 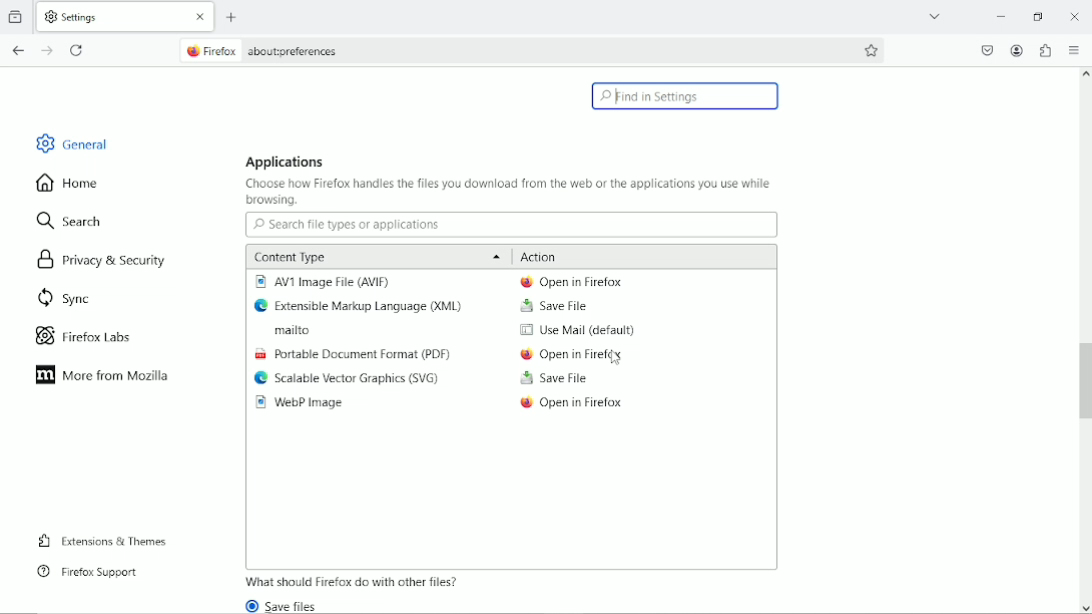 I want to click on More from Mozilla, so click(x=102, y=375).